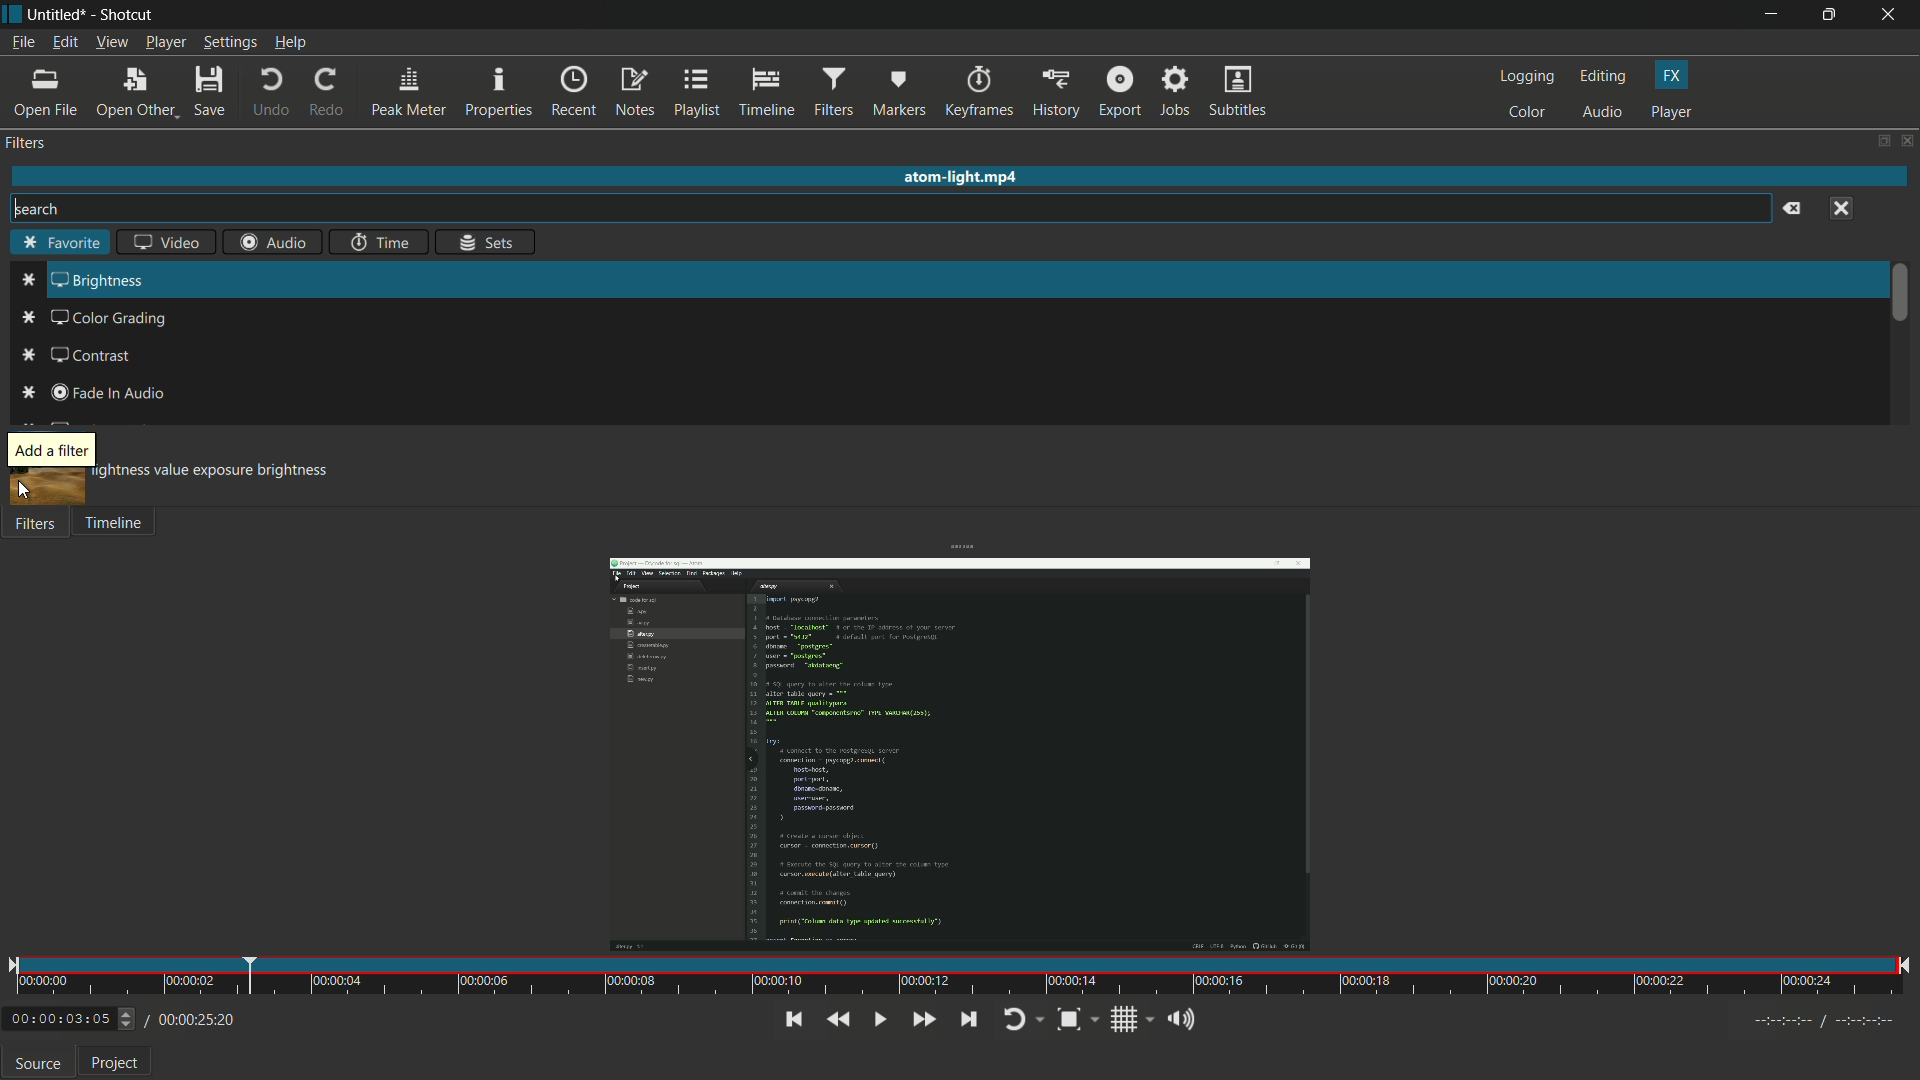  Describe the element at coordinates (22, 42) in the screenshot. I see `file menu` at that location.